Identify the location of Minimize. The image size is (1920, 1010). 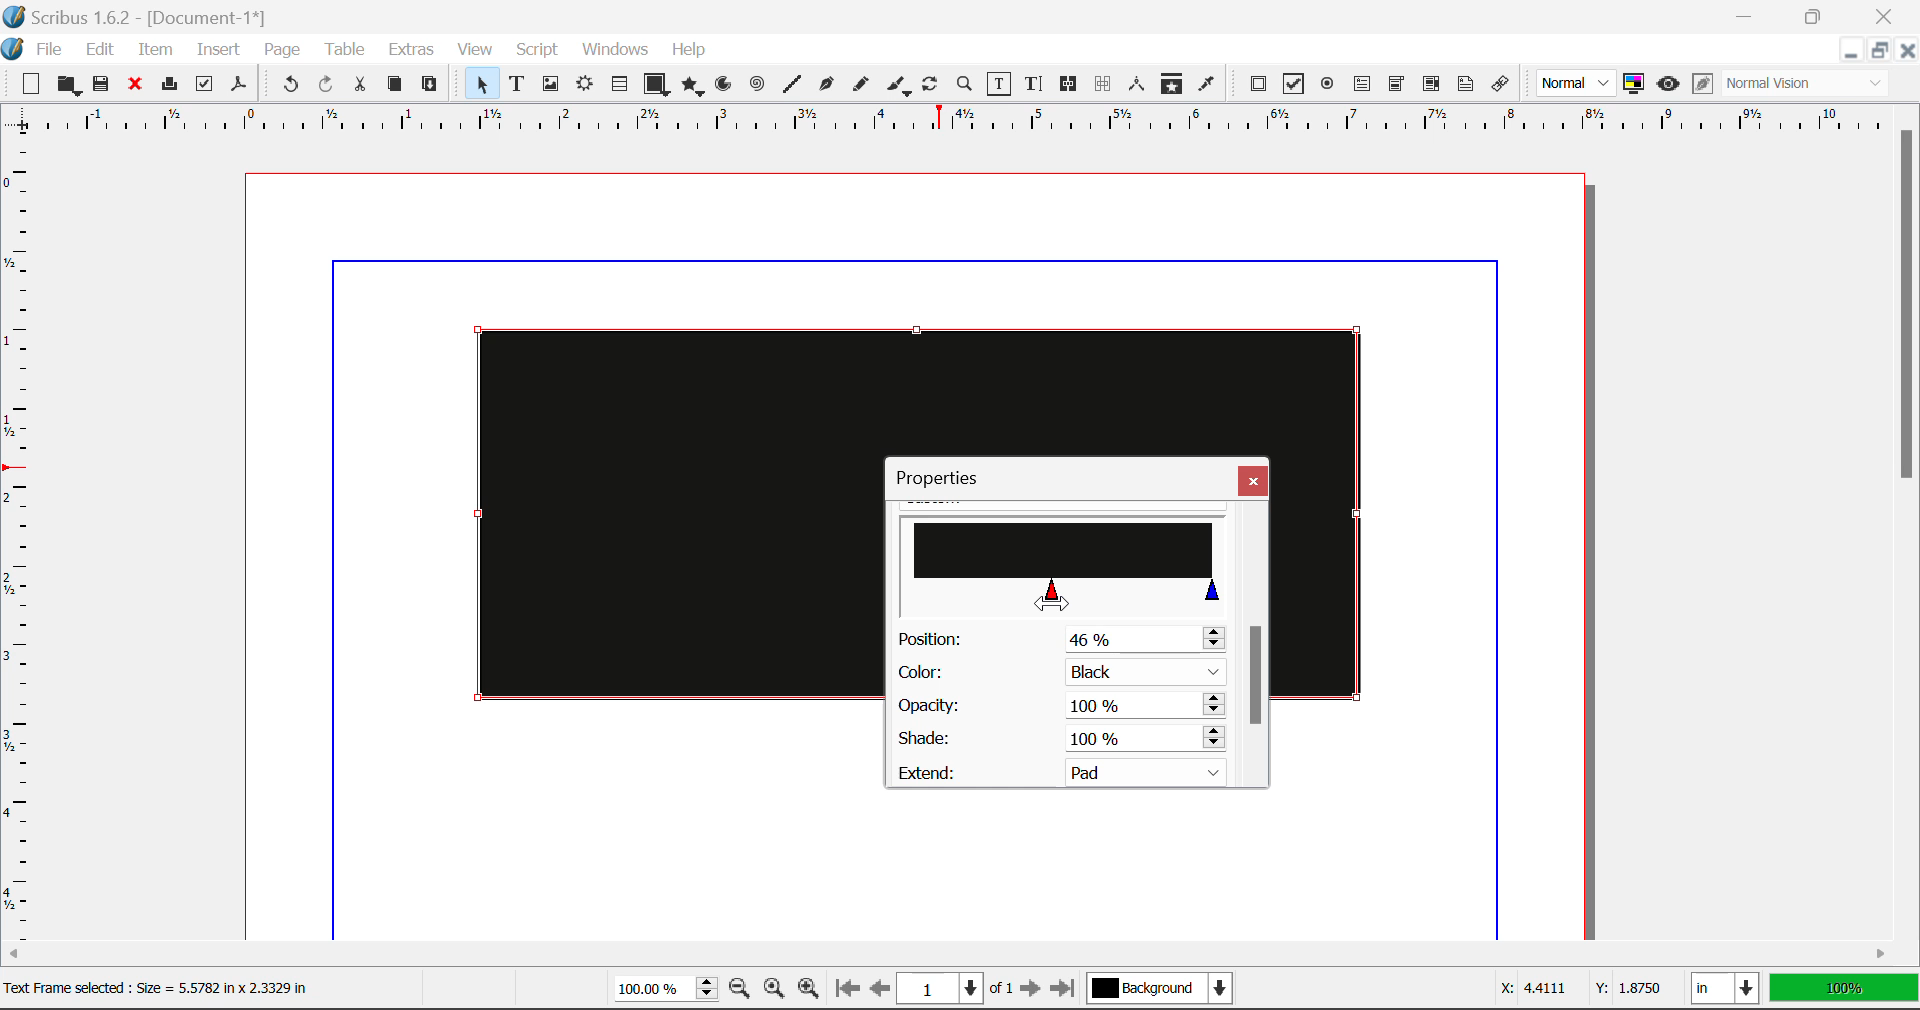
(1814, 14).